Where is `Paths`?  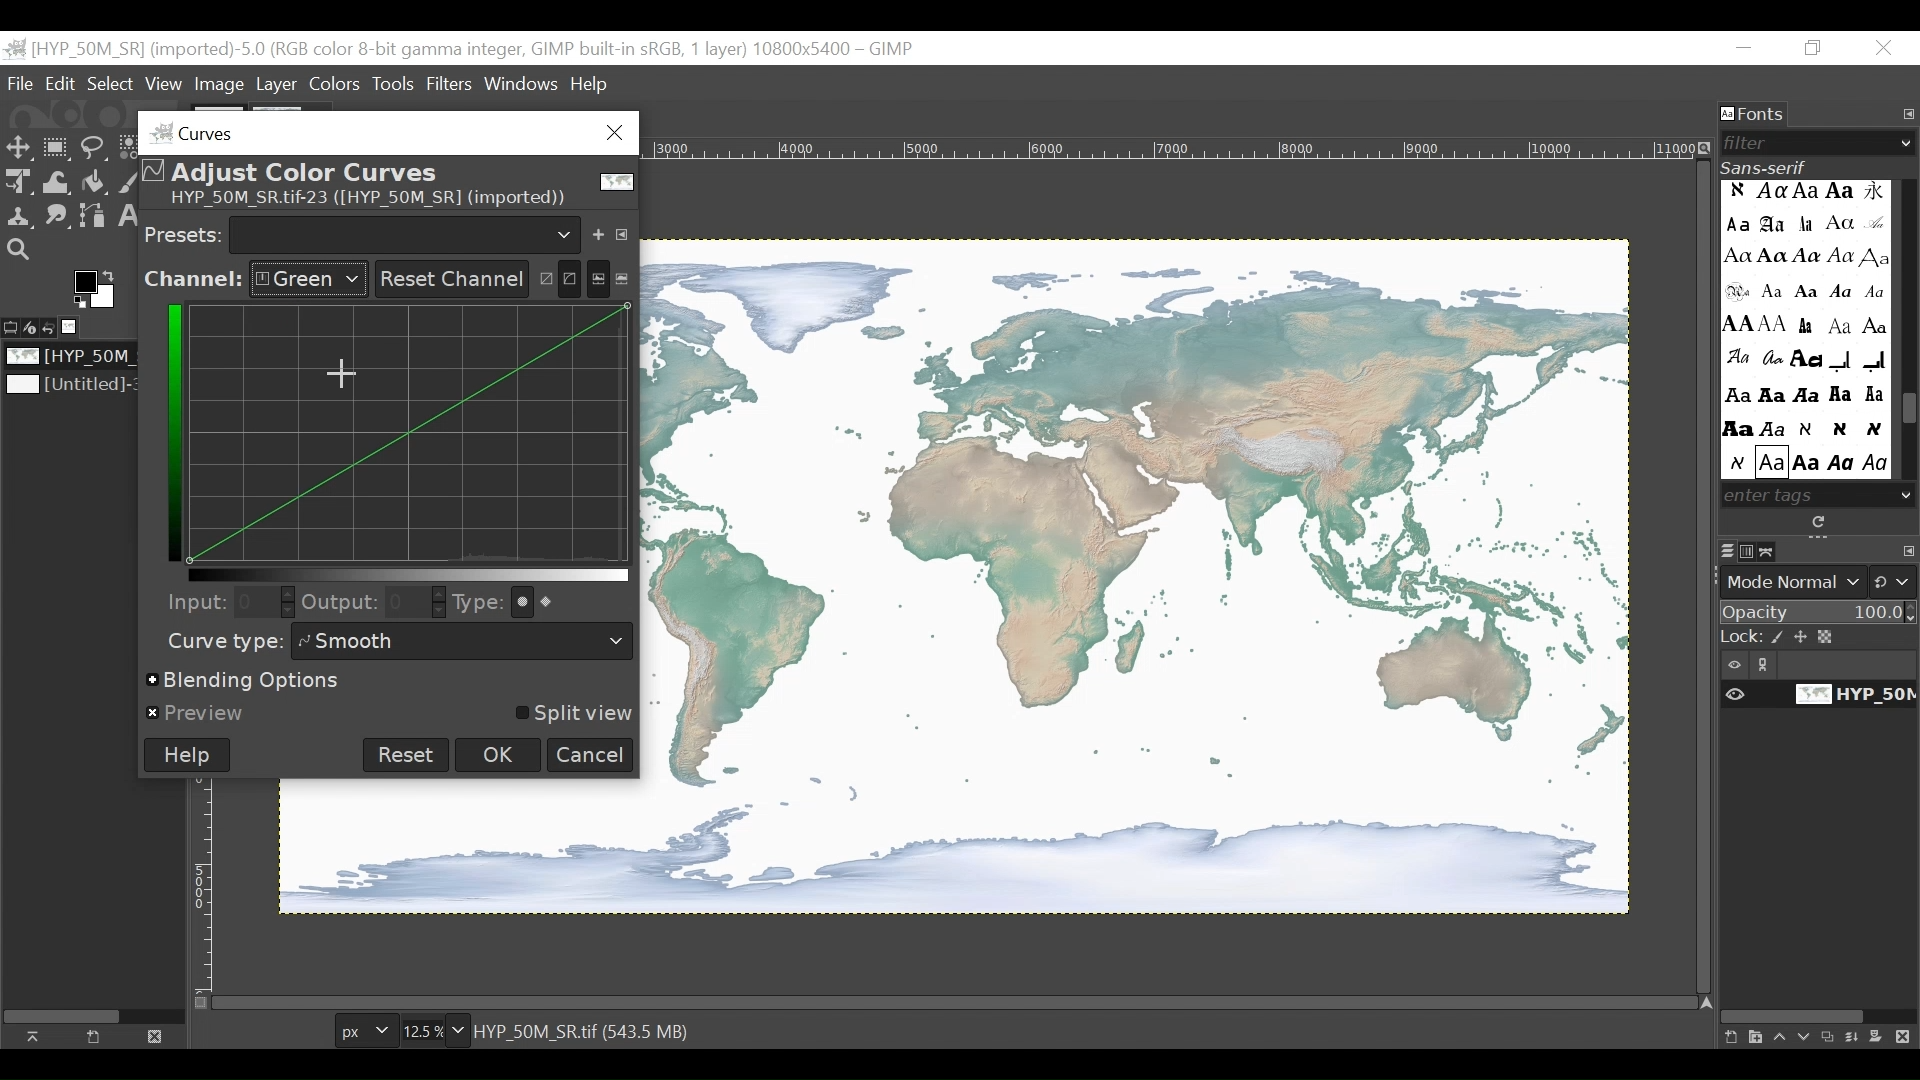
Paths is located at coordinates (1773, 551).